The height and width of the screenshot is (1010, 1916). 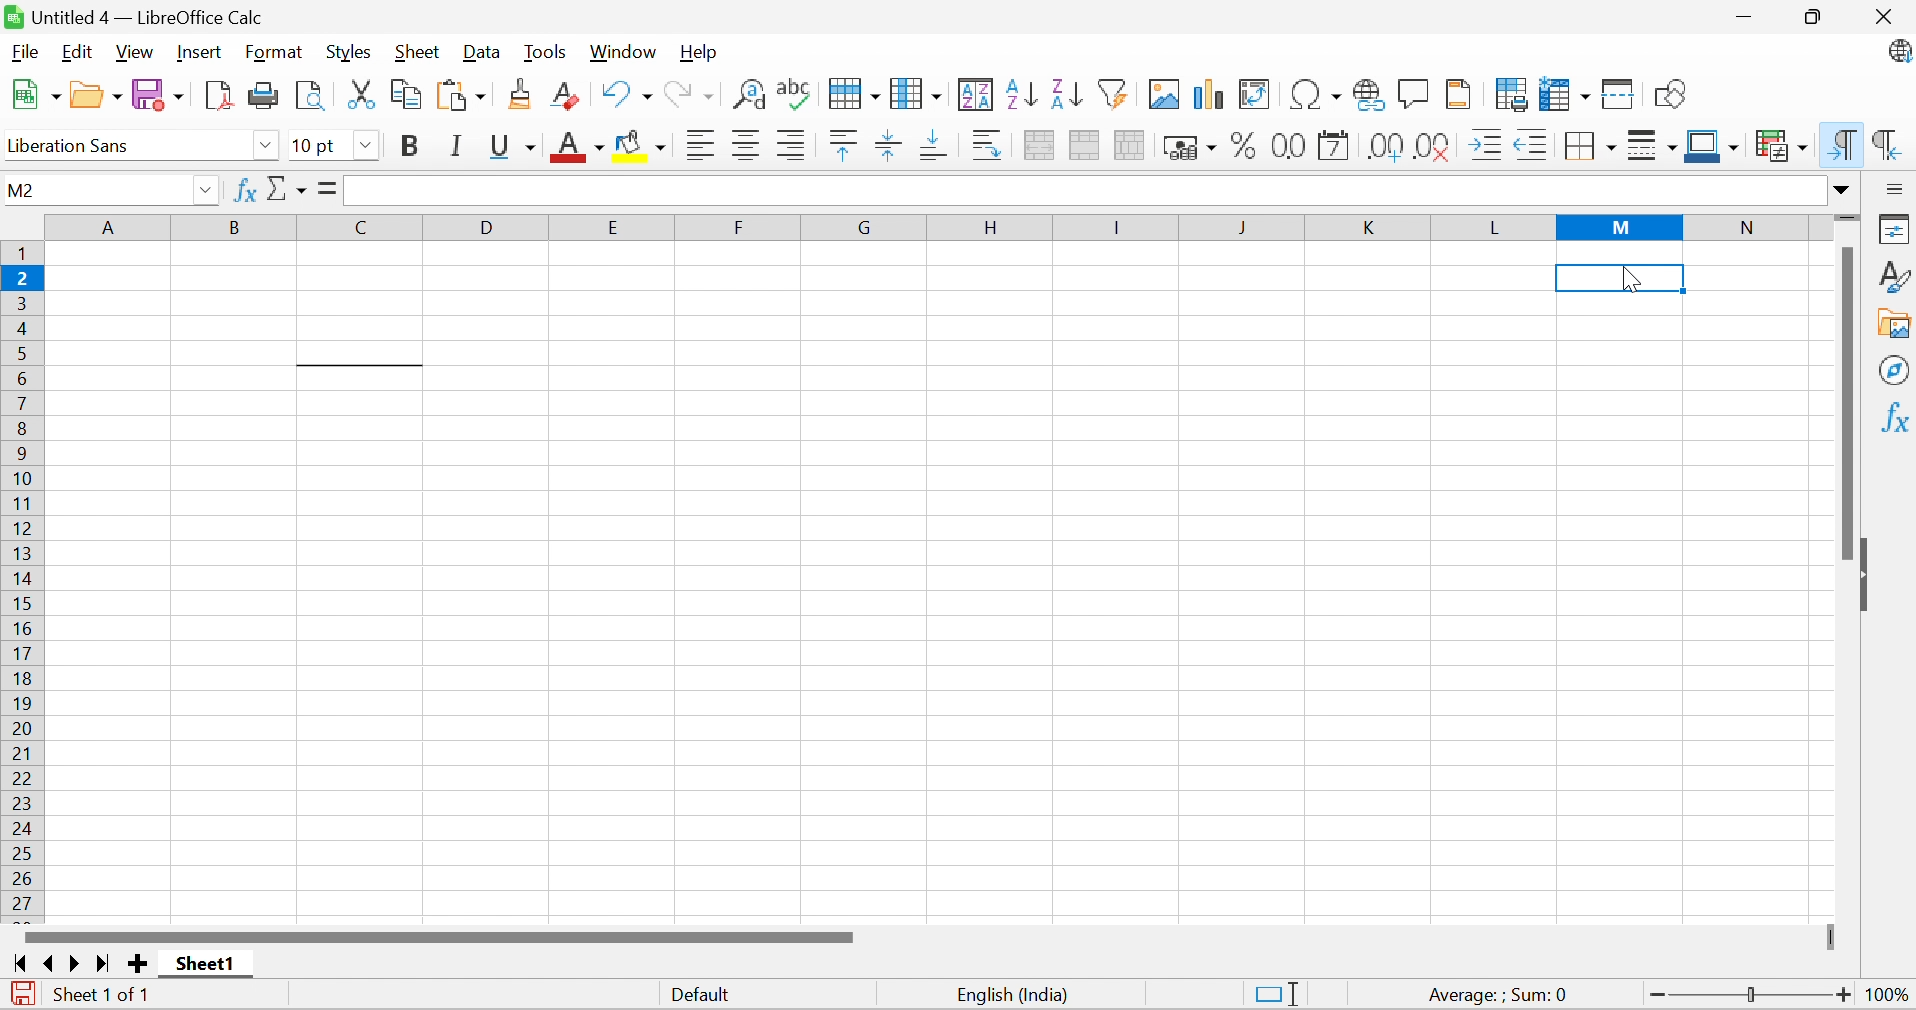 I want to click on Spelling, so click(x=796, y=95).